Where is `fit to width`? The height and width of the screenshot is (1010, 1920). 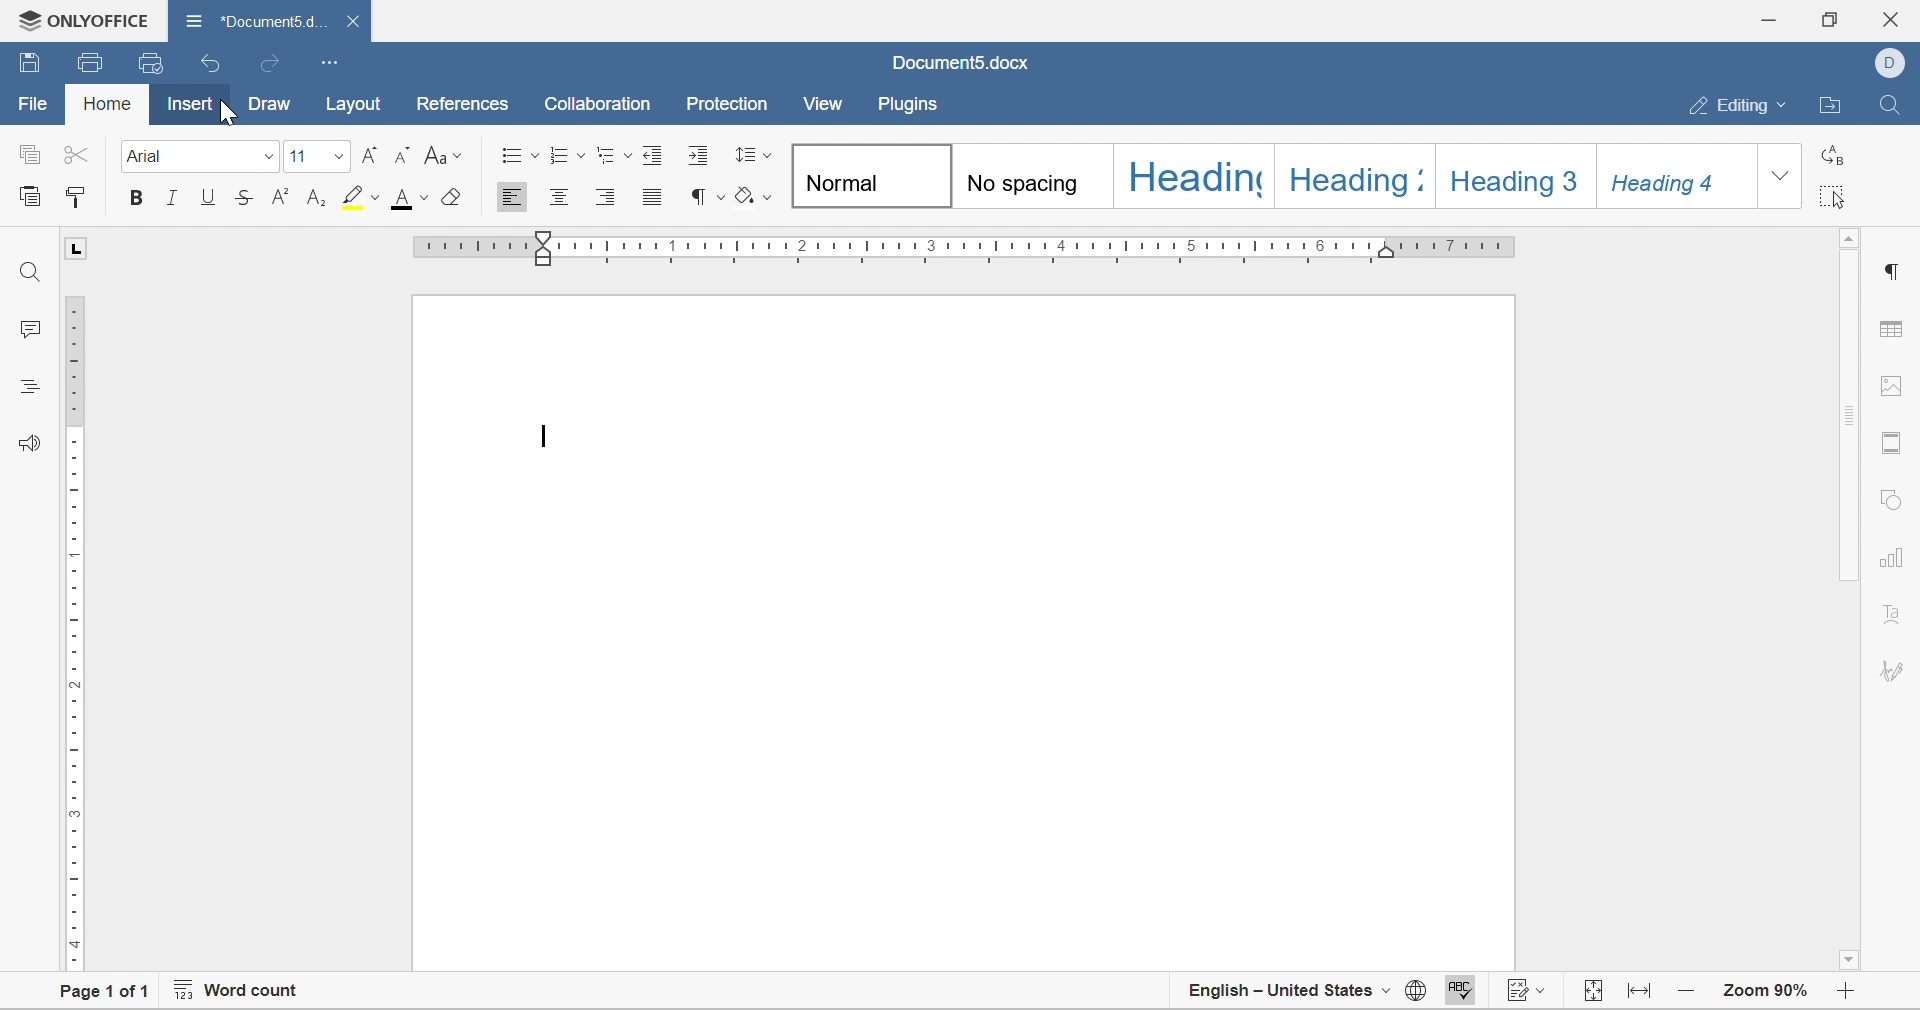
fit to width is located at coordinates (1590, 993).